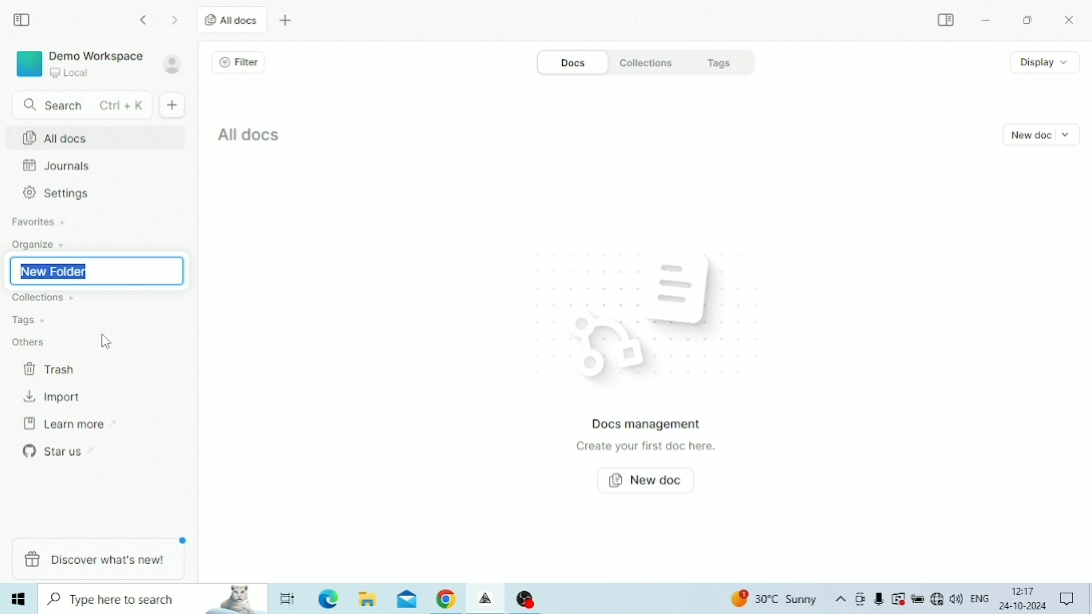 This screenshot has width=1092, height=614. Describe the element at coordinates (1072, 21) in the screenshot. I see `Close` at that location.